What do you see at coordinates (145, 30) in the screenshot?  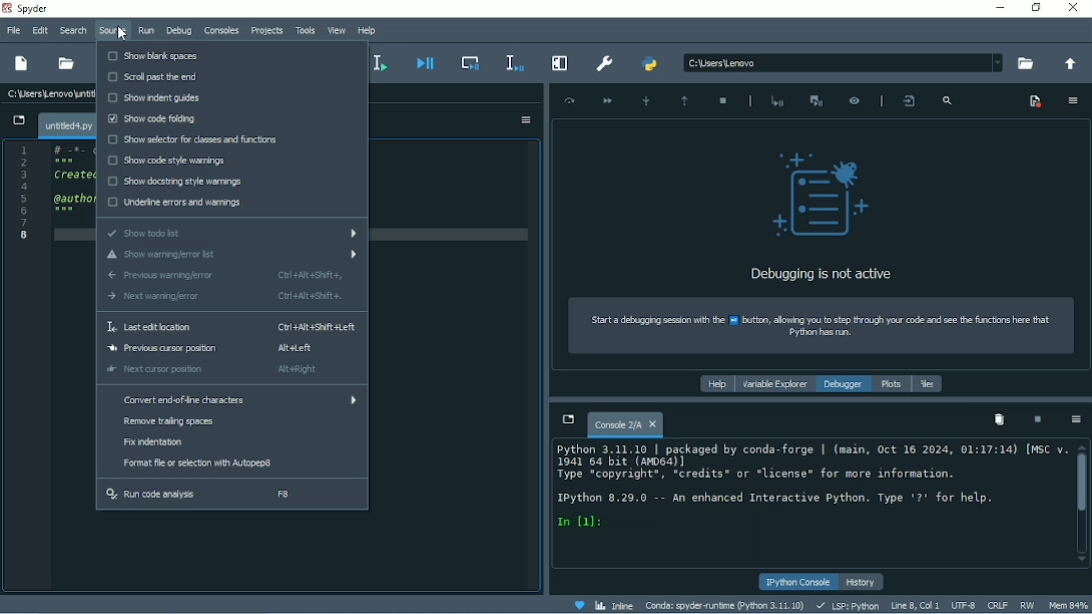 I see `Run` at bounding box center [145, 30].